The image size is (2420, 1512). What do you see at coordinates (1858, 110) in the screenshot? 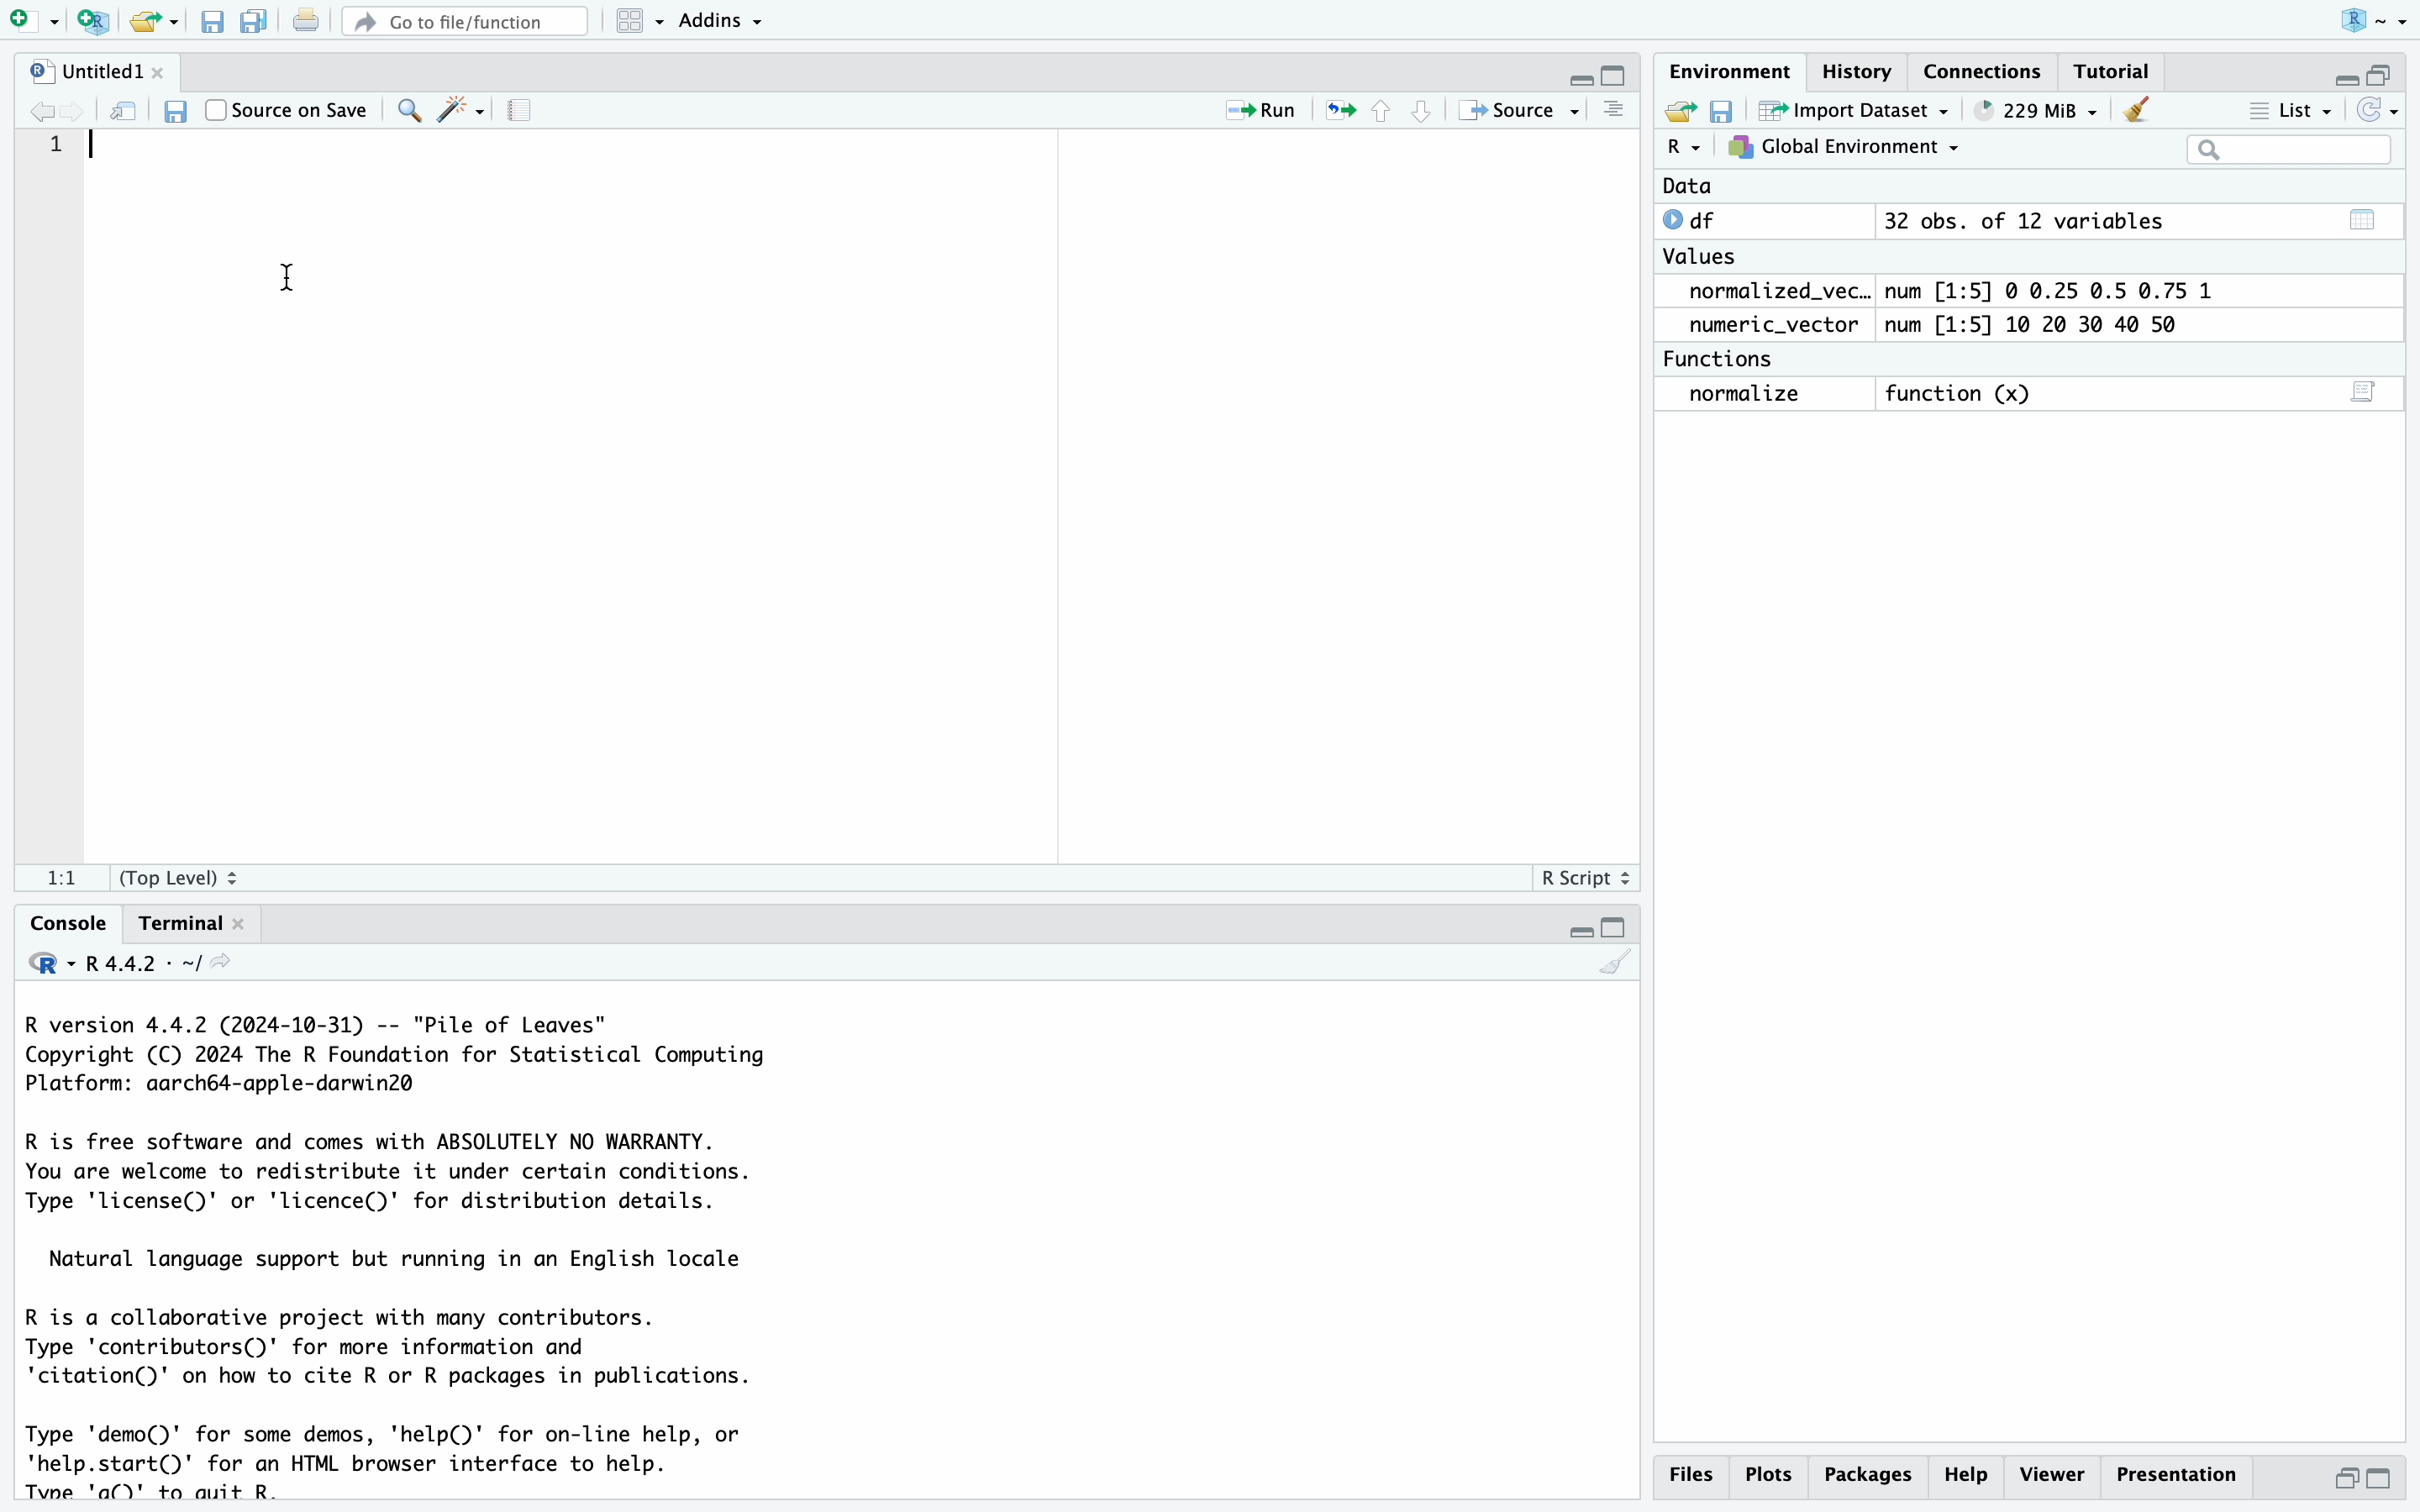
I see `Import Dataset` at bounding box center [1858, 110].